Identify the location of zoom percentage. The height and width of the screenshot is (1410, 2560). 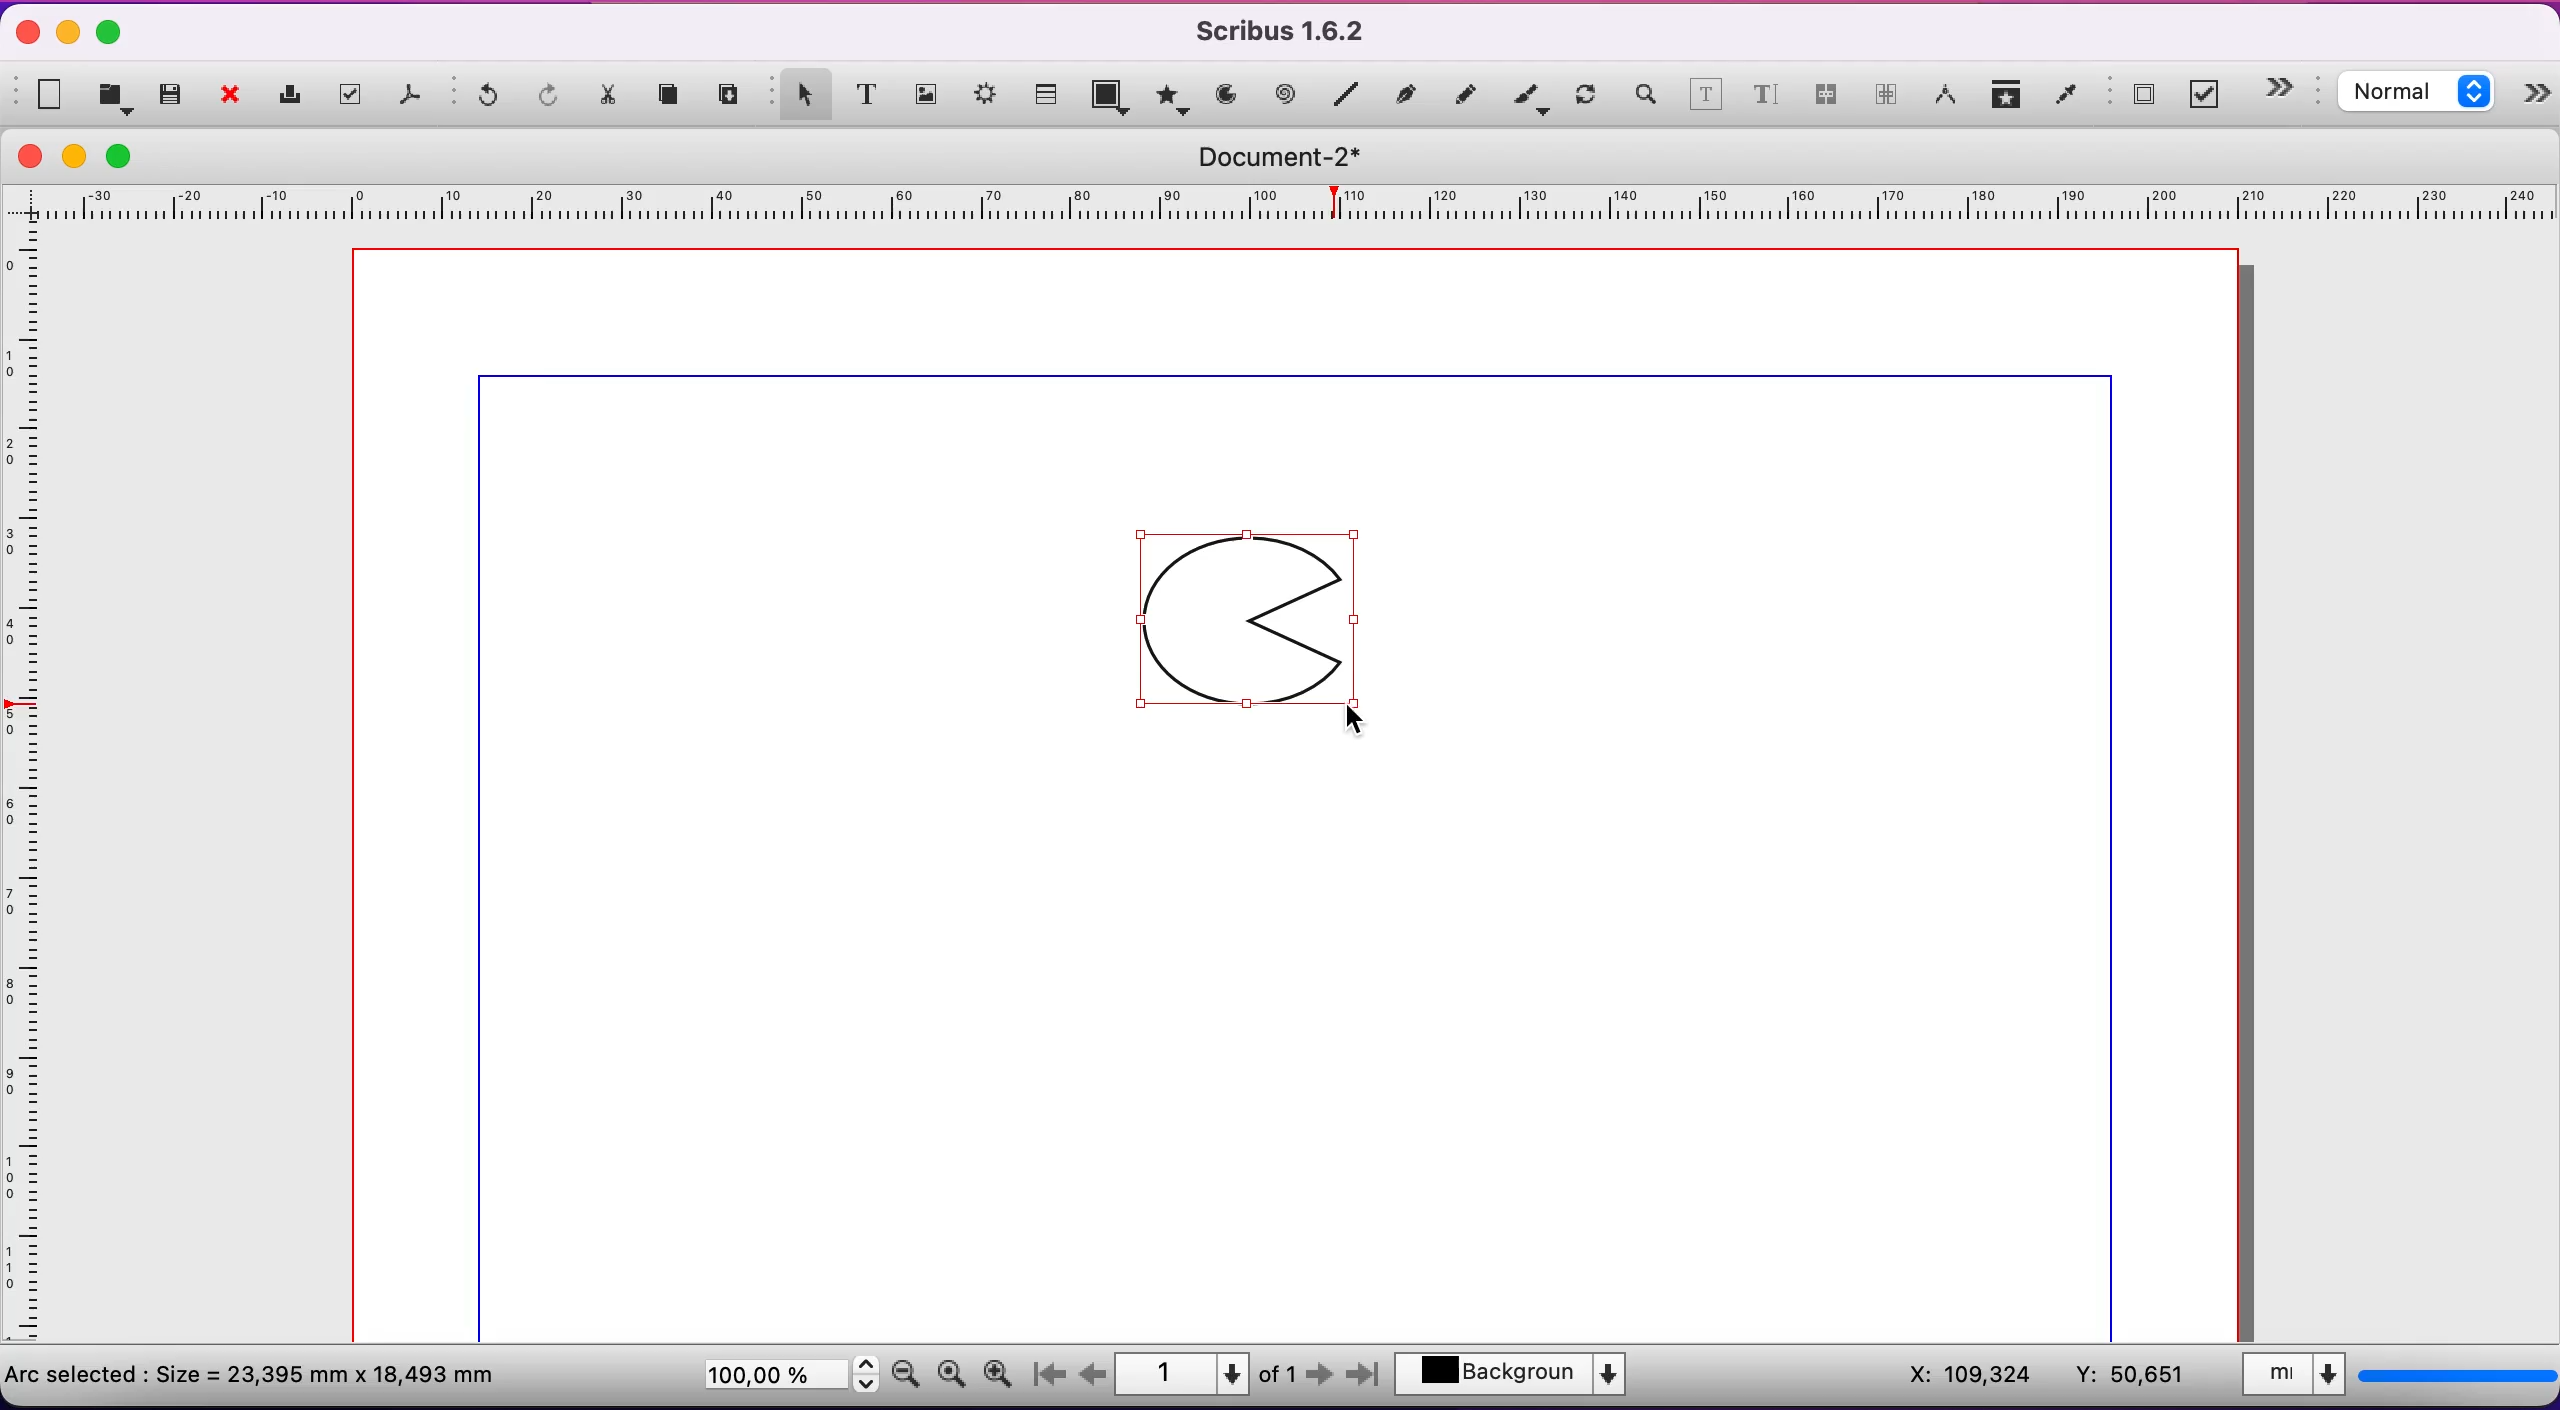
(786, 1378).